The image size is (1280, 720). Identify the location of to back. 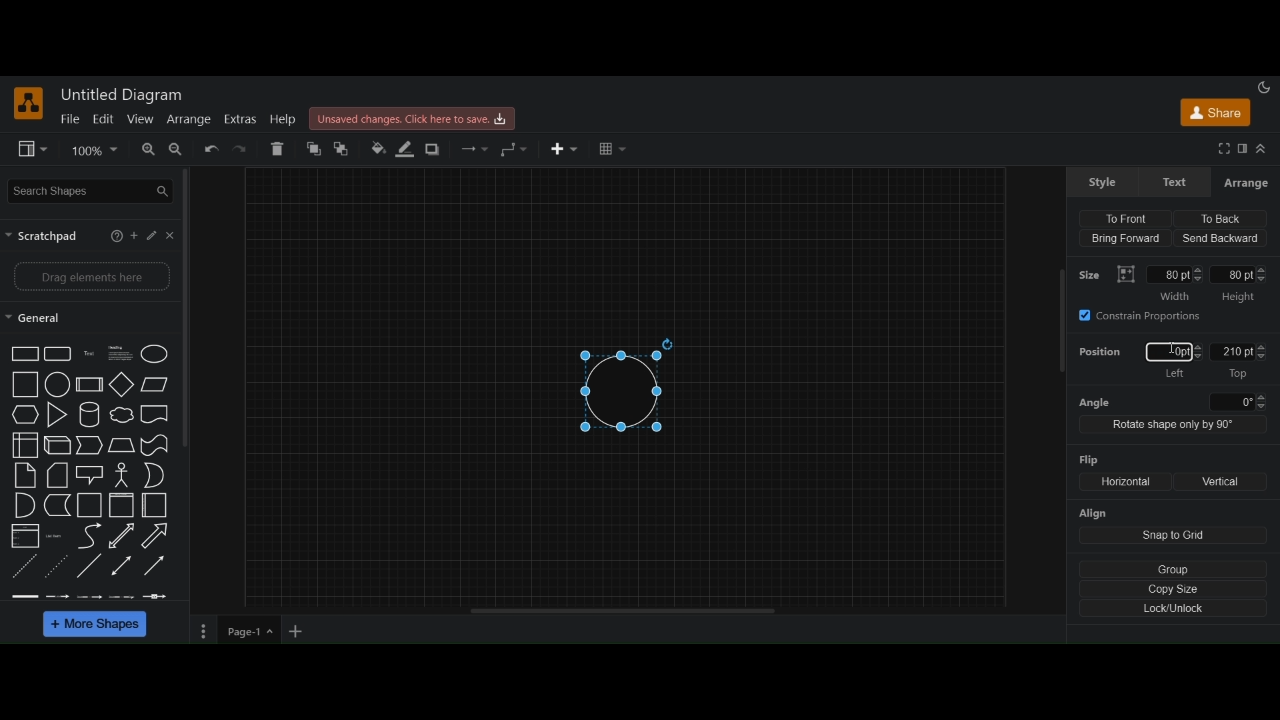
(1217, 218).